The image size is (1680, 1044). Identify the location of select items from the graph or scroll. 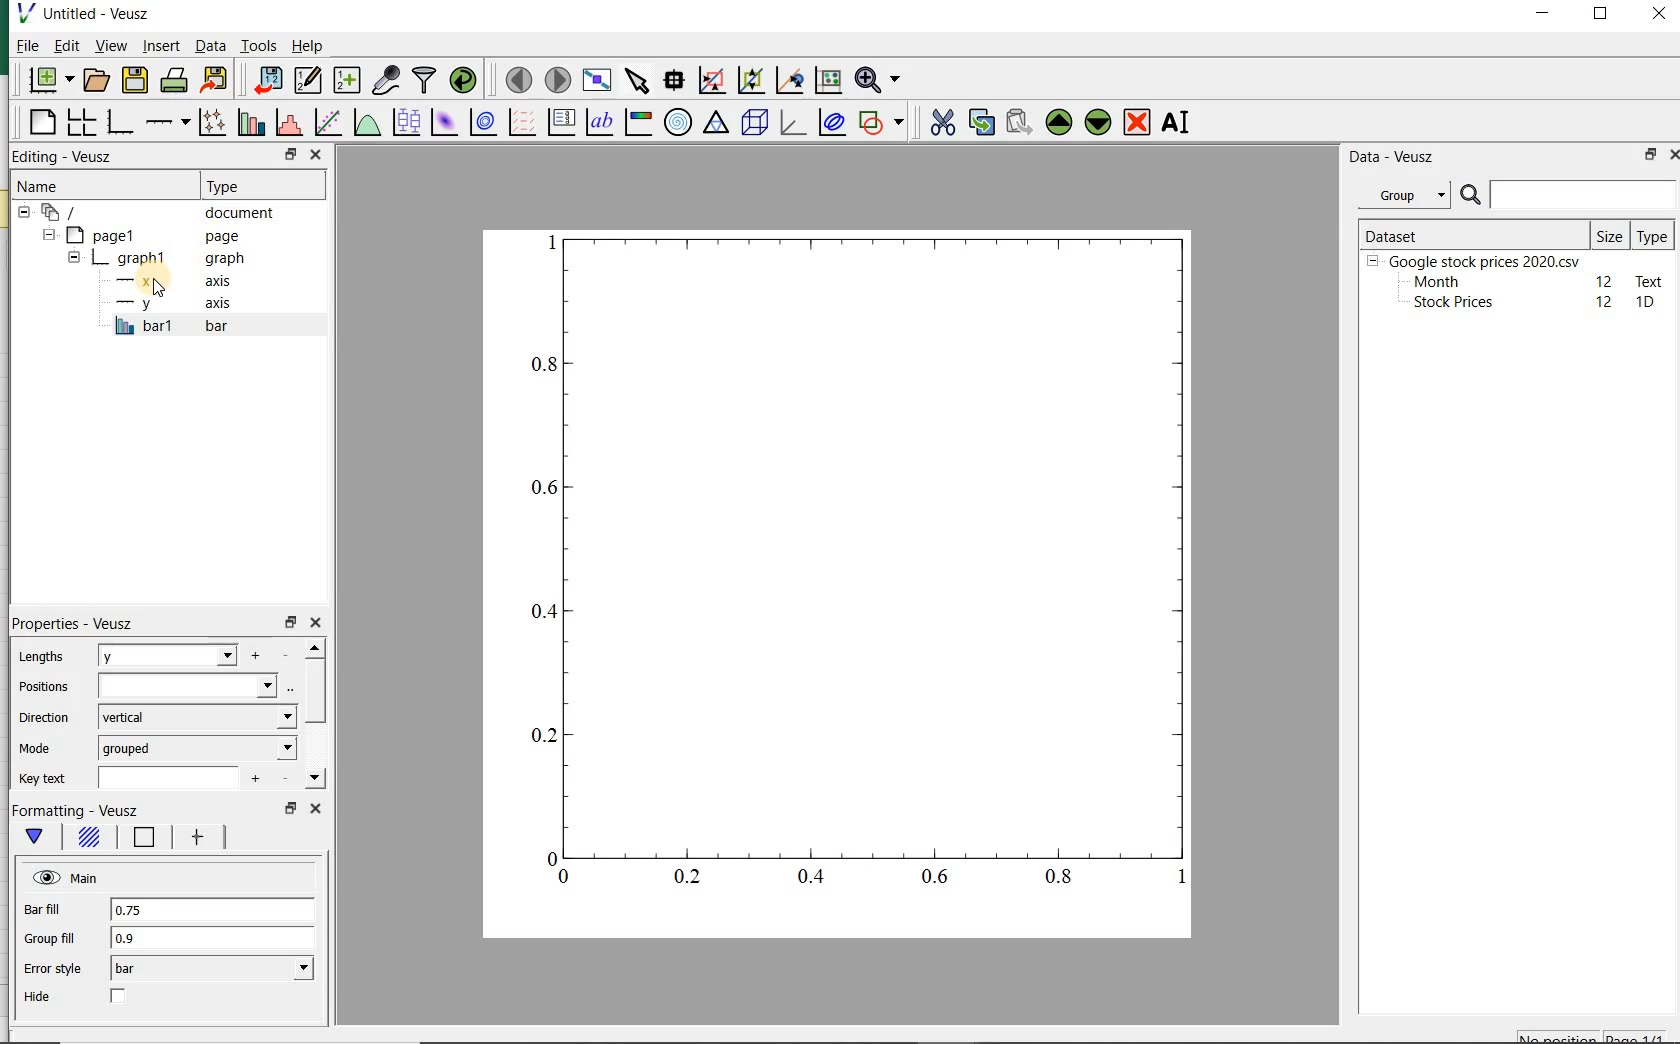
(636, 81).